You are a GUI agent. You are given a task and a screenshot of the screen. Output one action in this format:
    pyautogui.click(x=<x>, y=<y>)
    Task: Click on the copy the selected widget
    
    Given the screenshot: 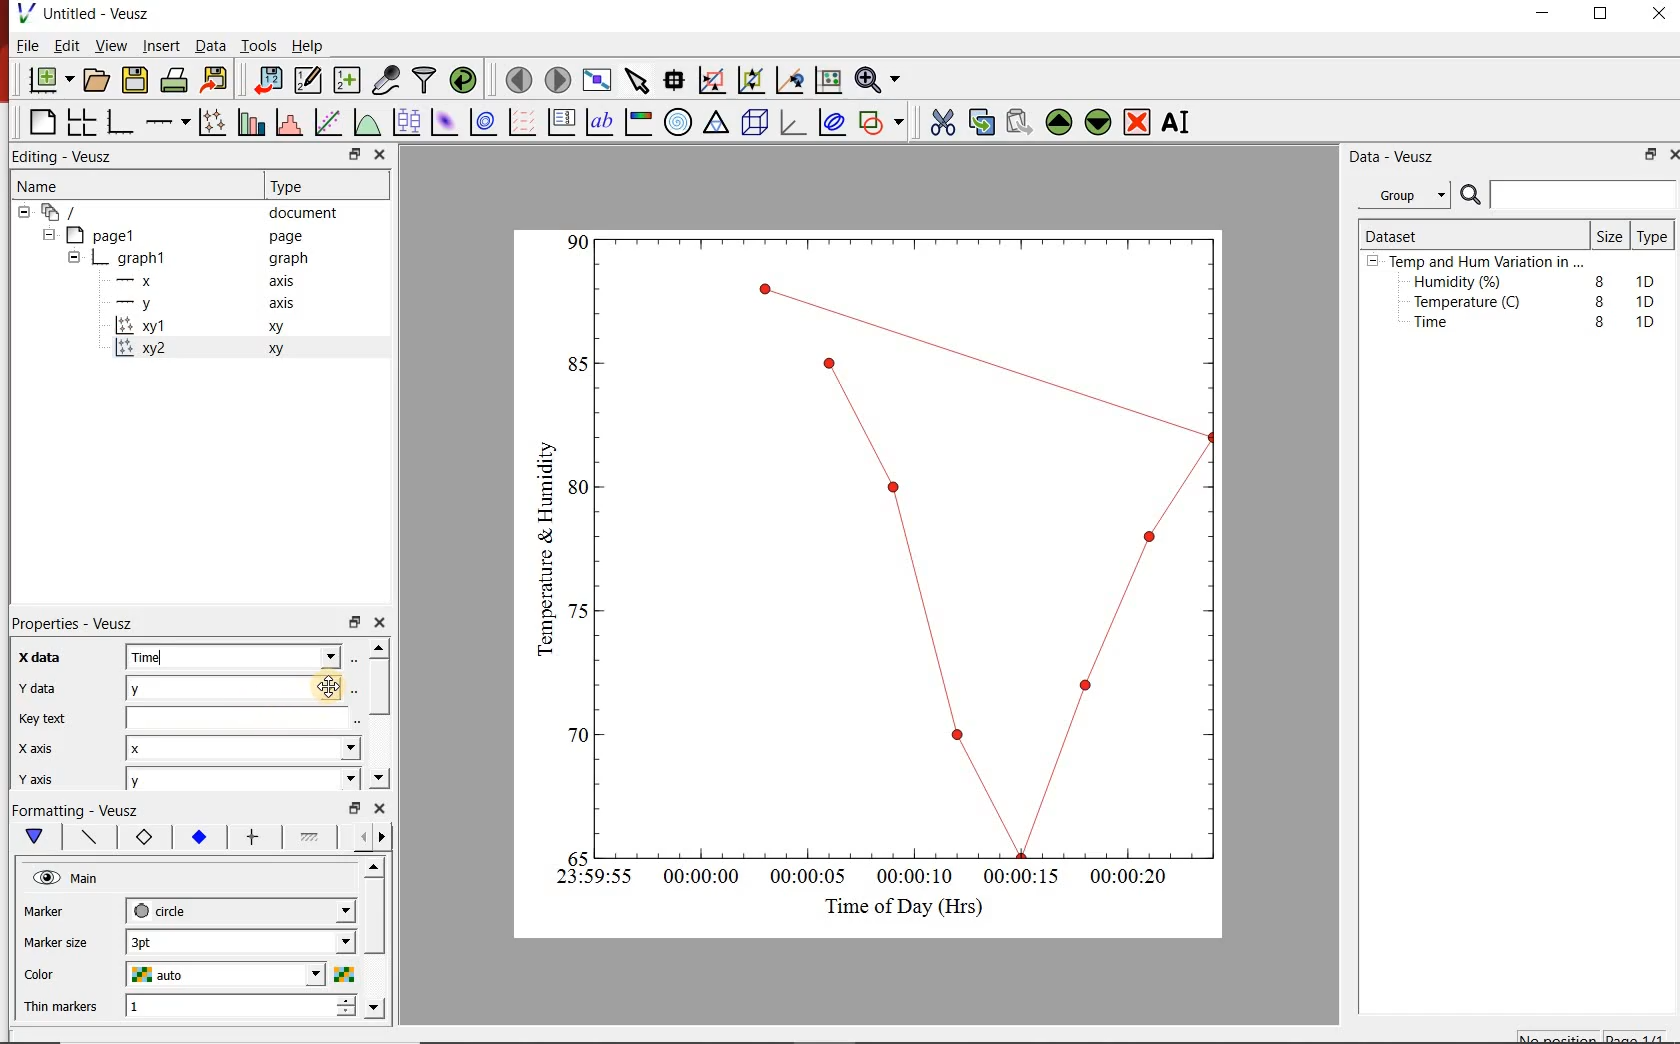 What is the action you would take?
    pyautogui.click(x=981, y=122)
    